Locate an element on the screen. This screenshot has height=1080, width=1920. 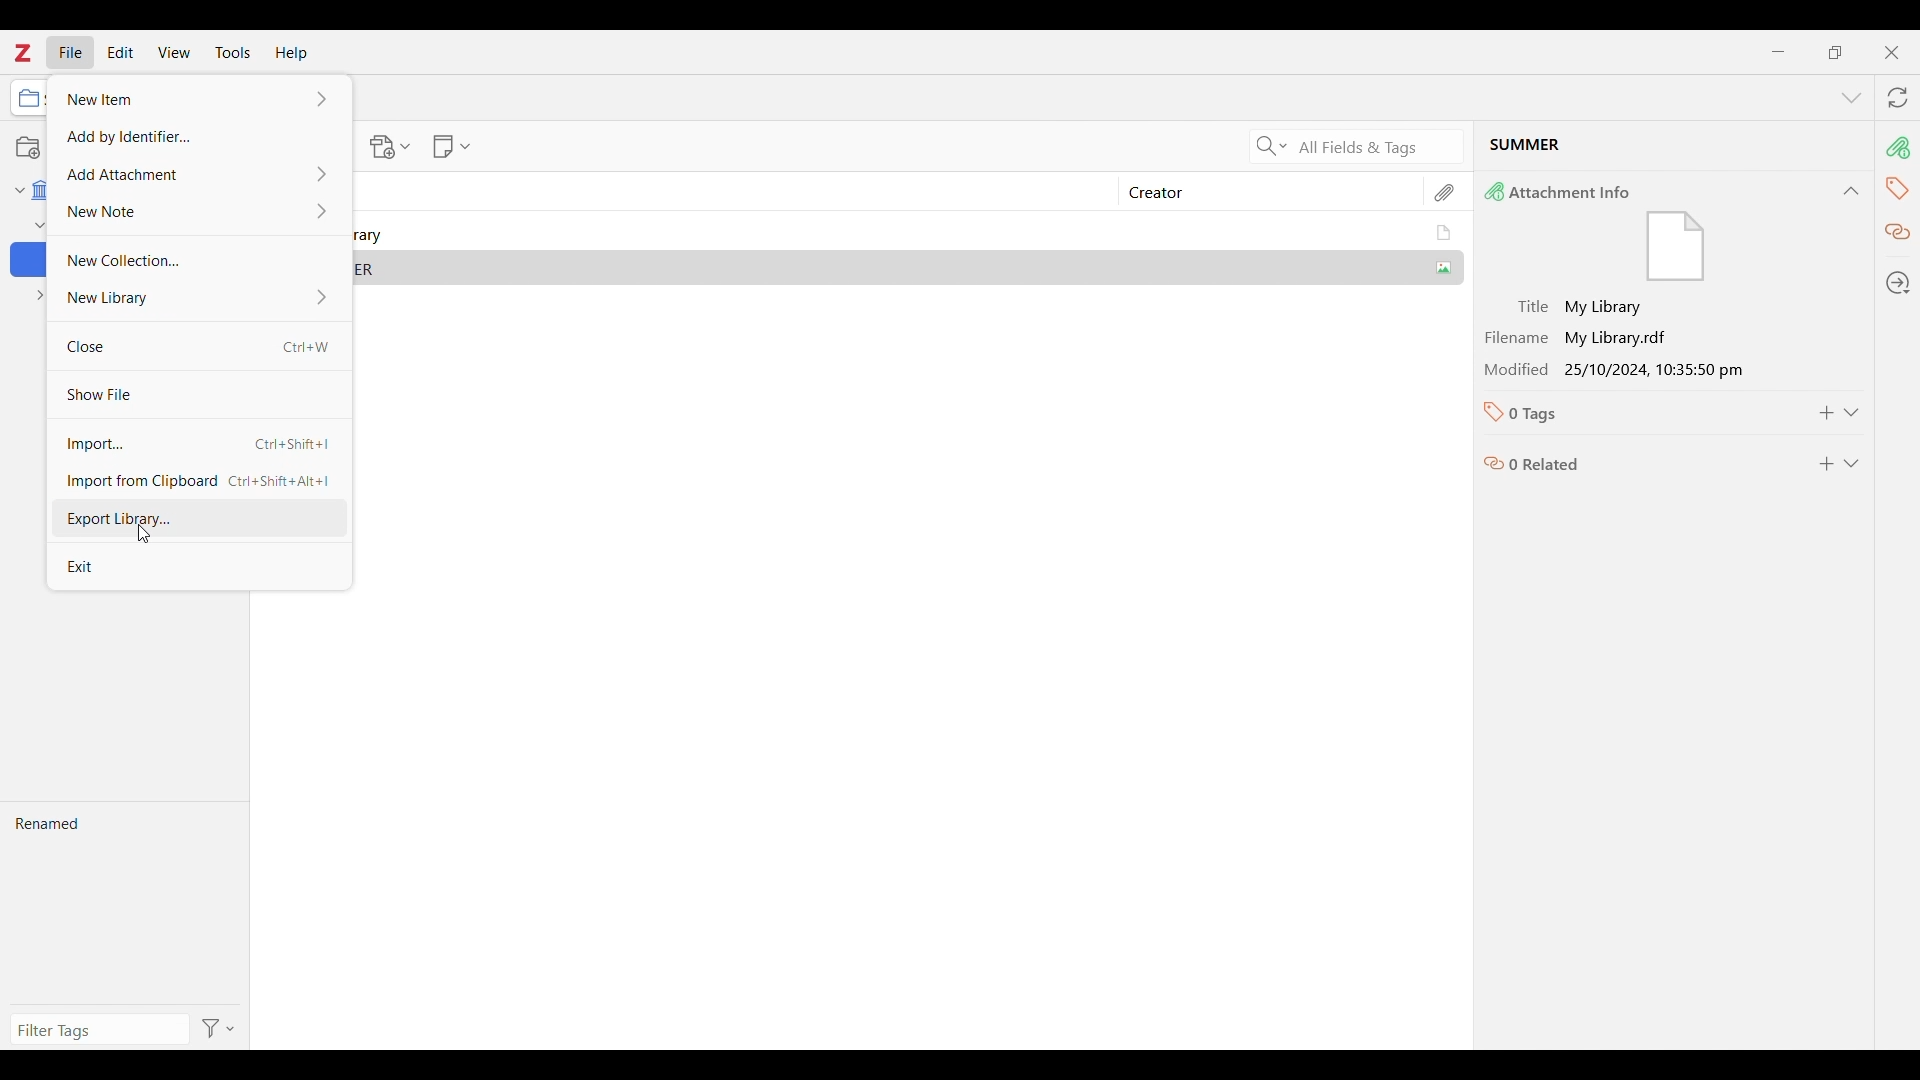
Search criteria  is located at coordinates (1271, 146).